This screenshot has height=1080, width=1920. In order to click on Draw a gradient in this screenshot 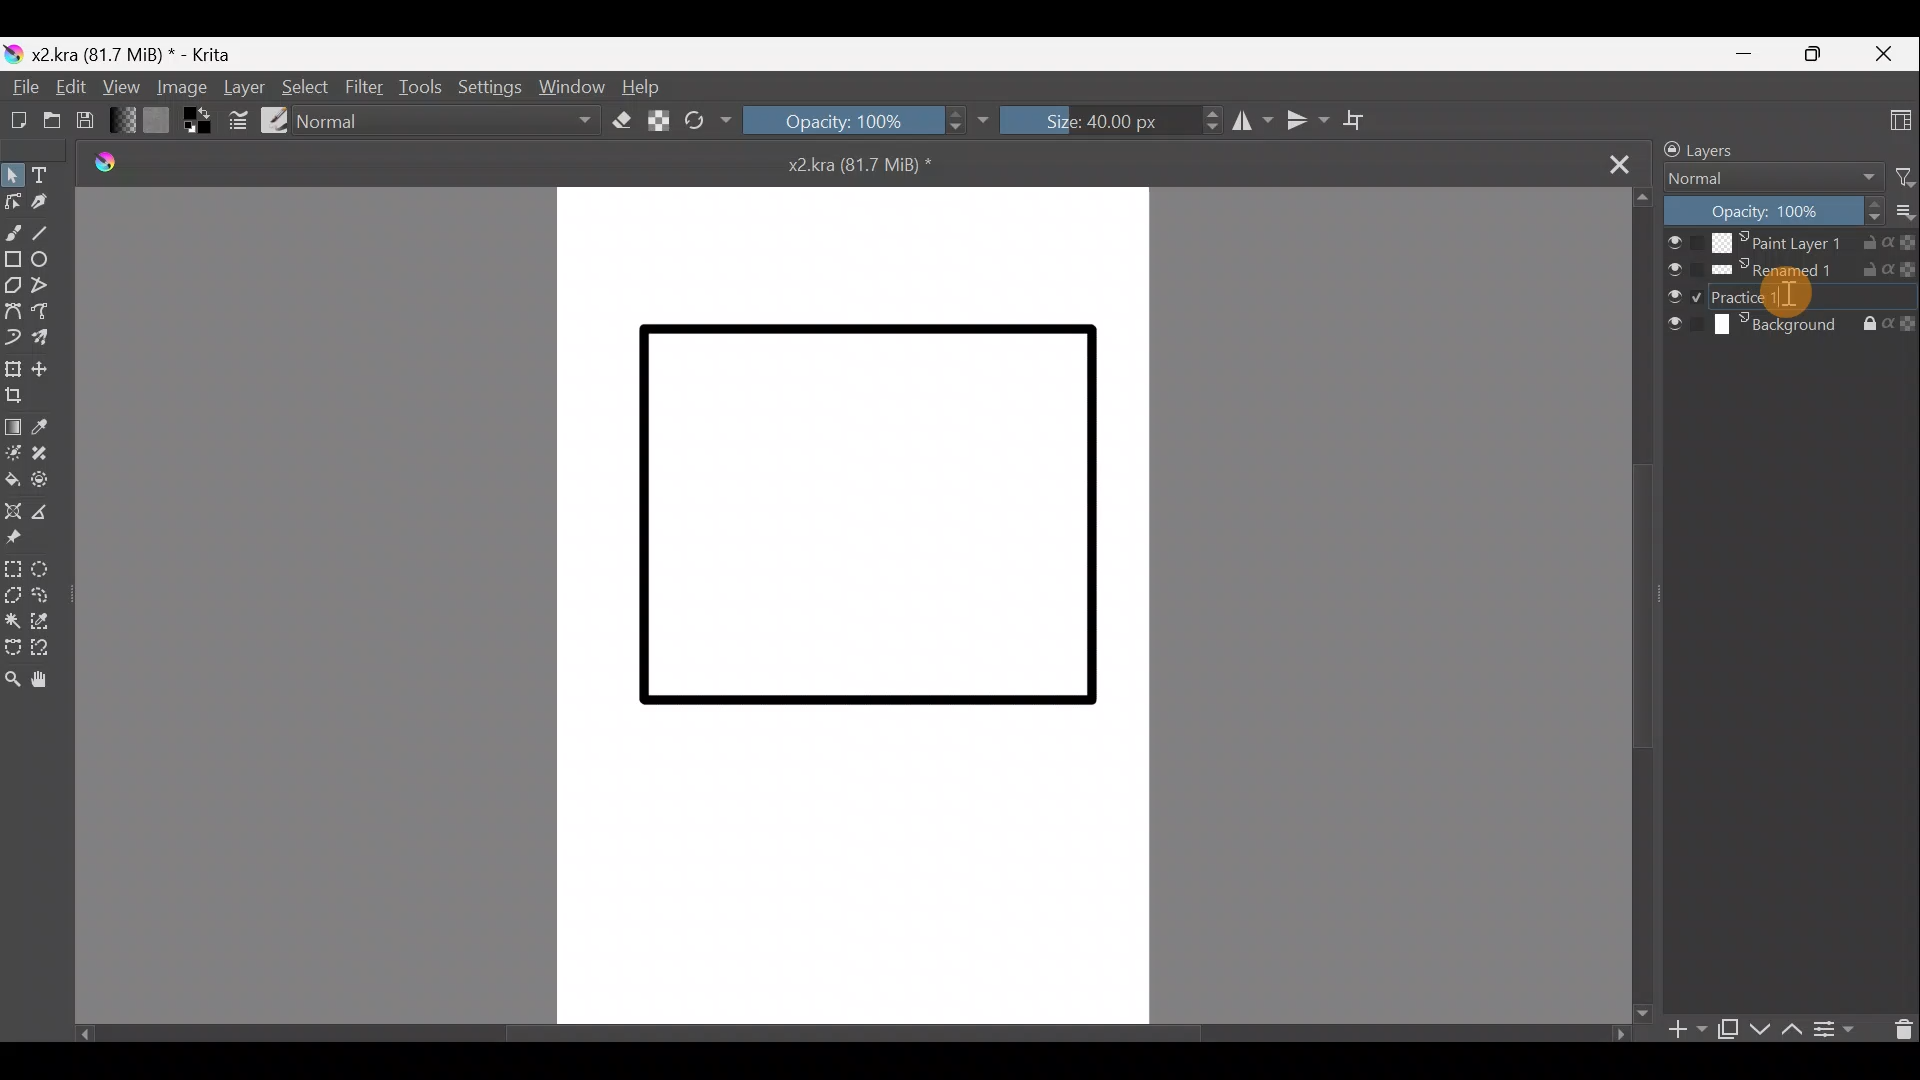, I will do `click(12, 428)`.